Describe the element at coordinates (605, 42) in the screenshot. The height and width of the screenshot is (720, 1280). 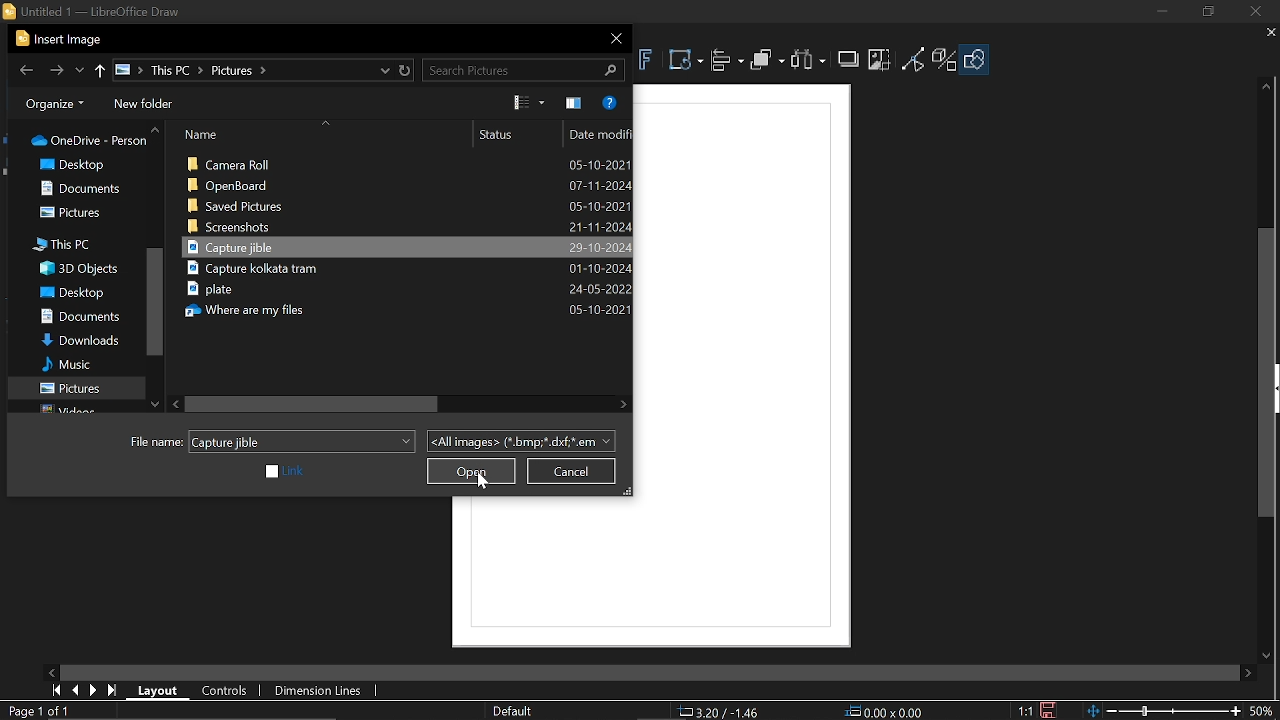
I see `Close window` at that location.